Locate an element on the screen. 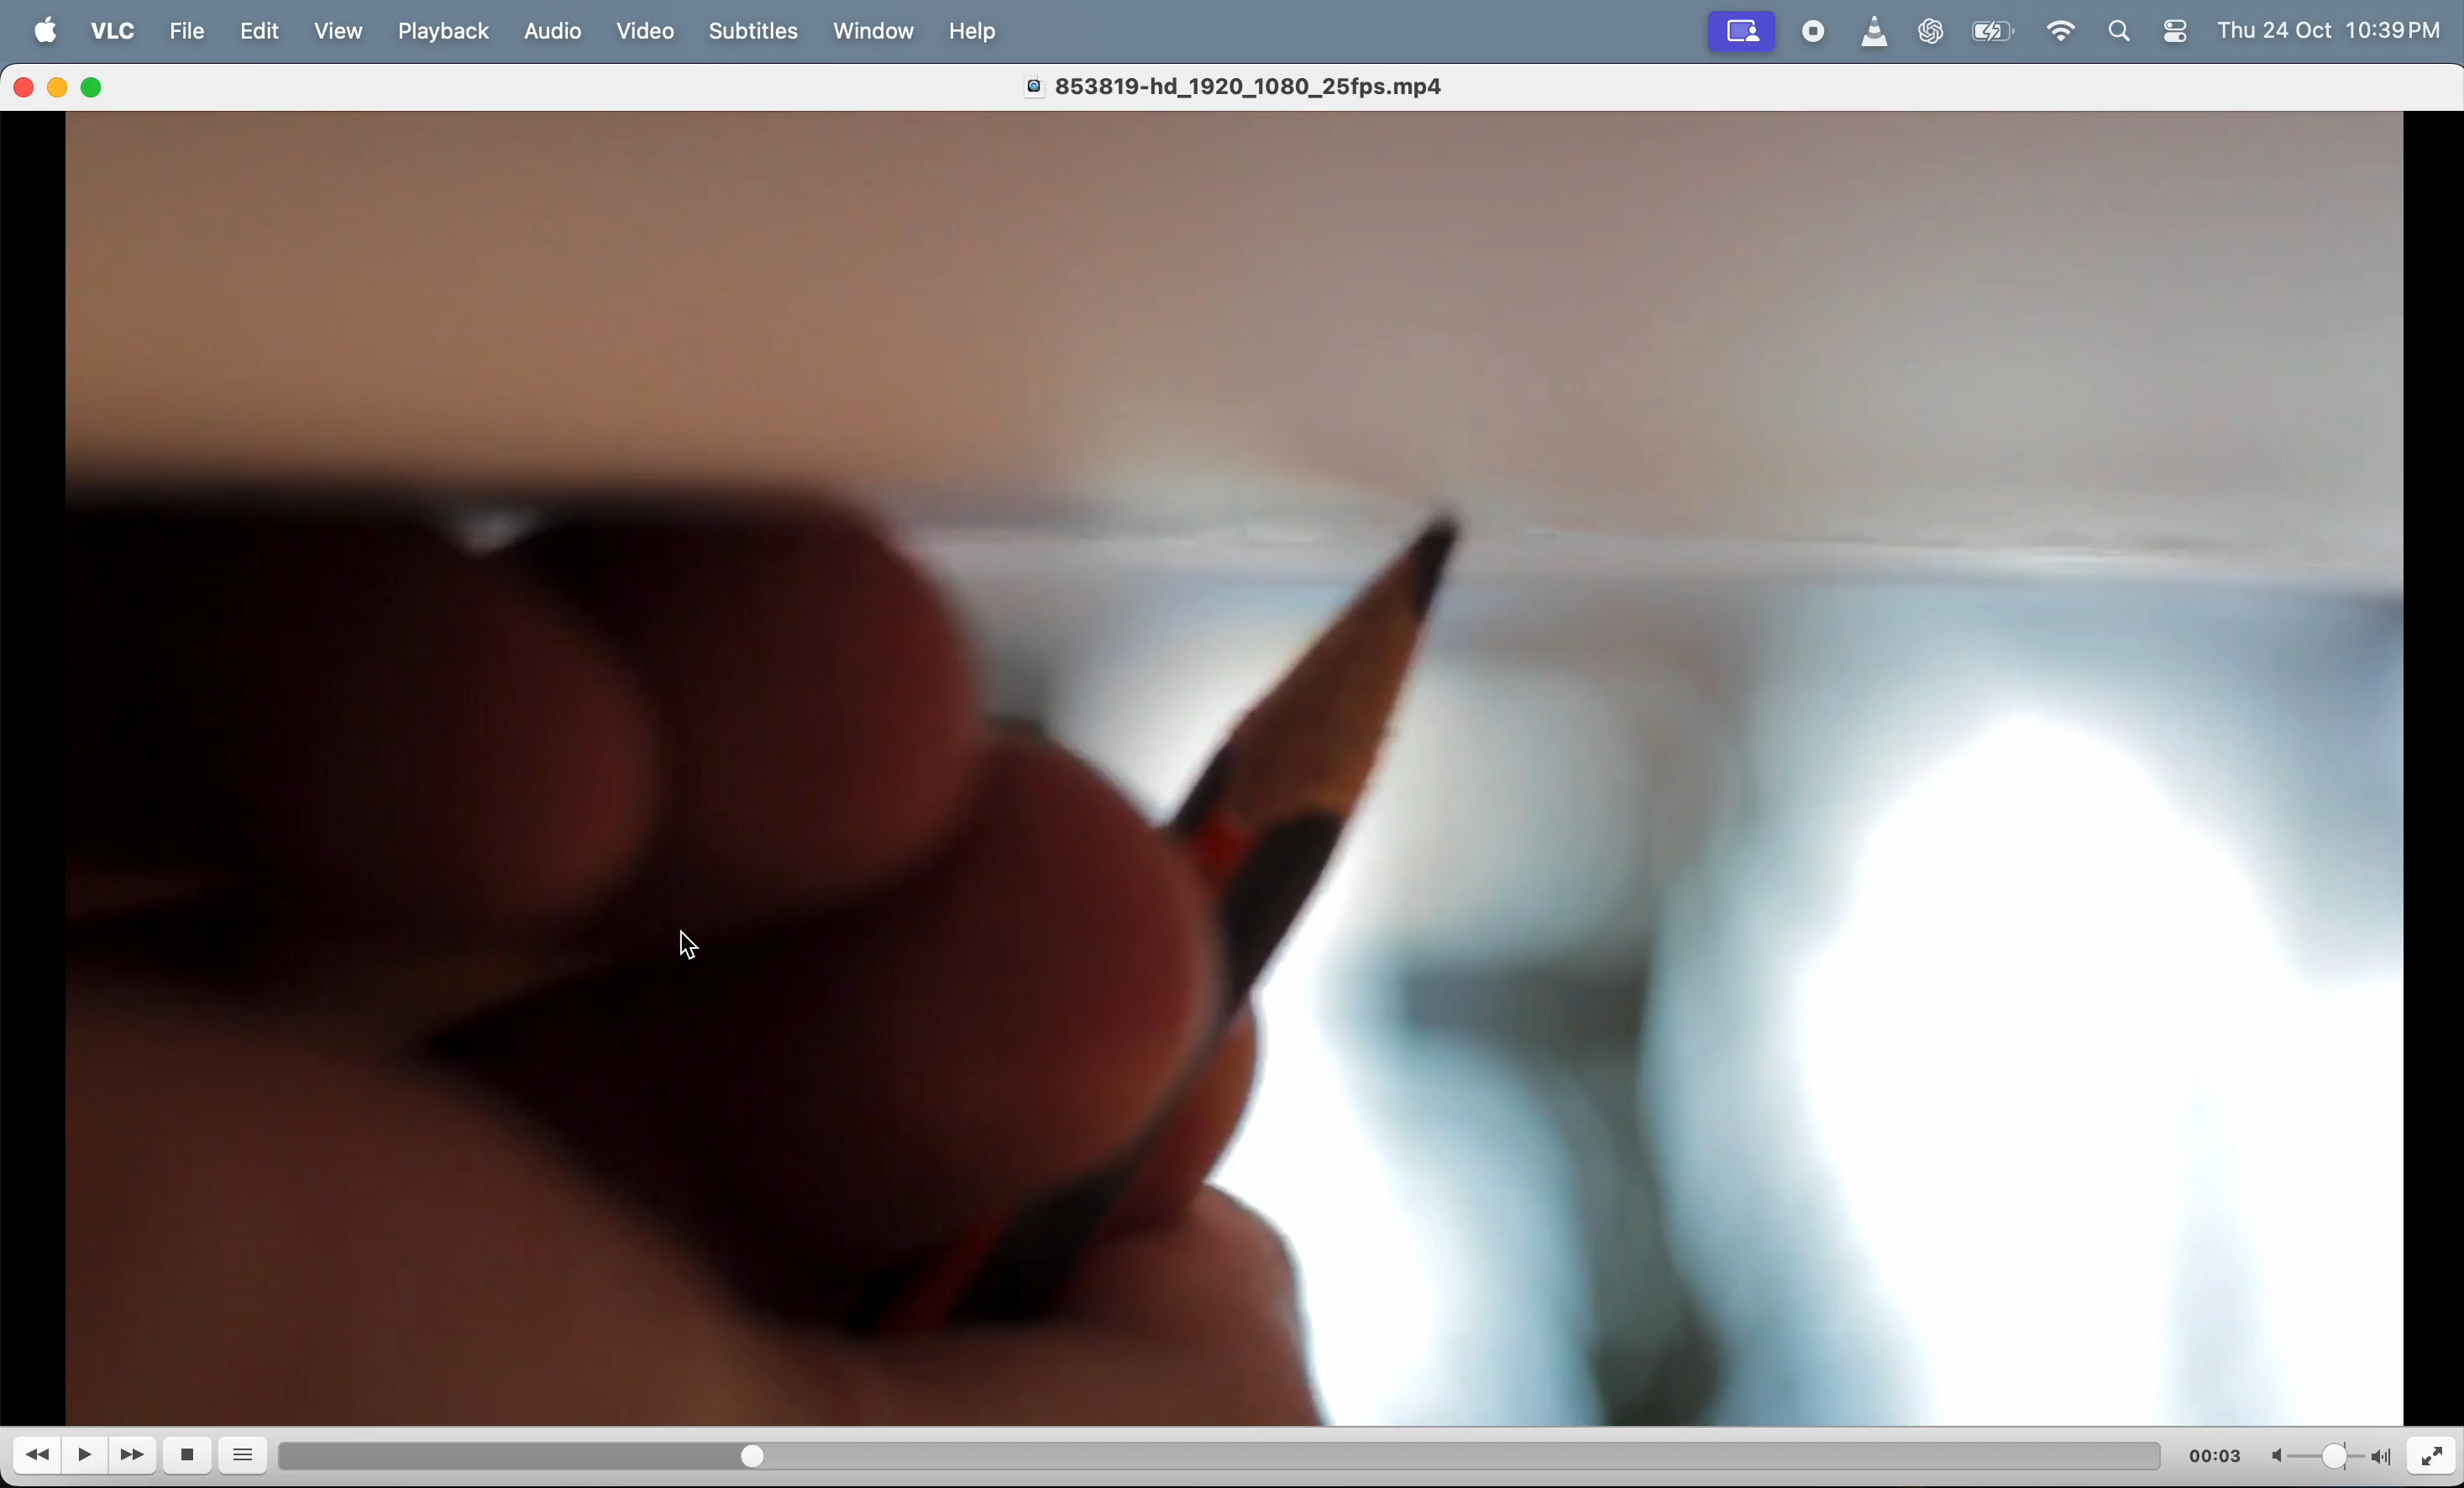  Subtitles is located at coordinates (758, 31).